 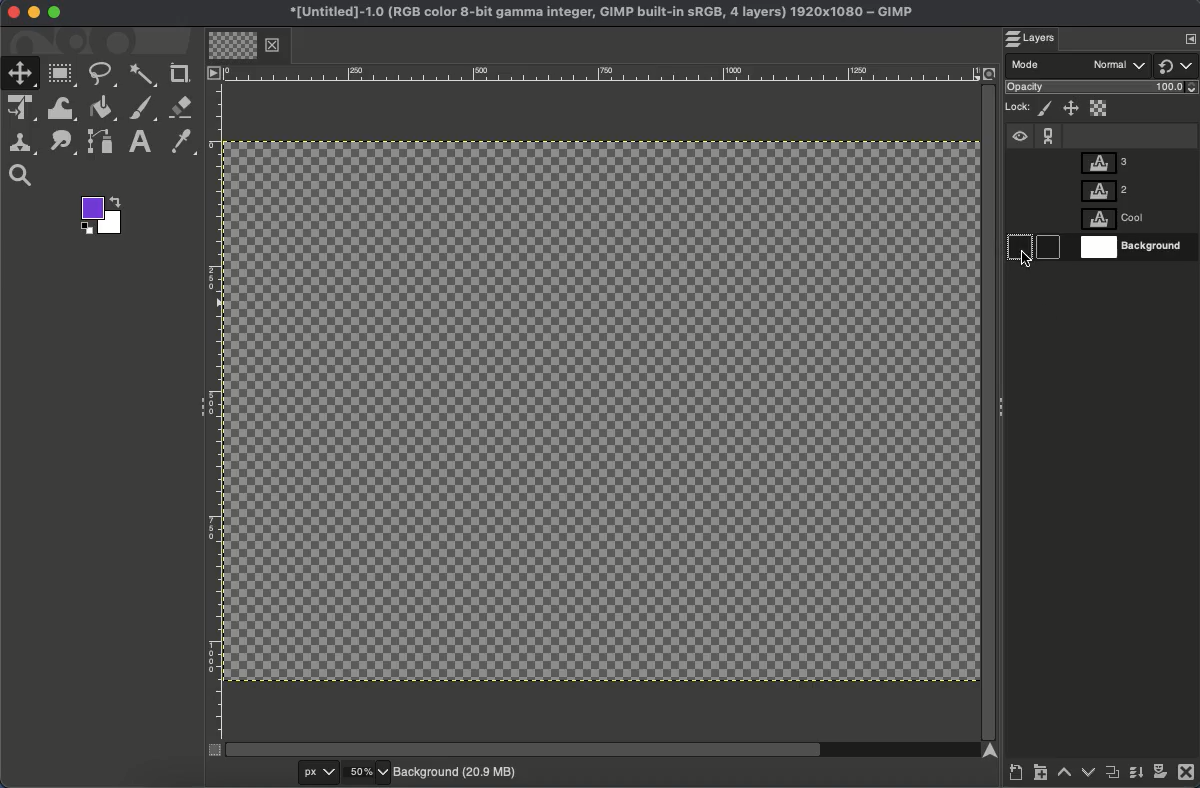 What do you see at coordinates (142, 75) in the screenshot?
I see `Fuzzy select` at bounding box center [142, 75].